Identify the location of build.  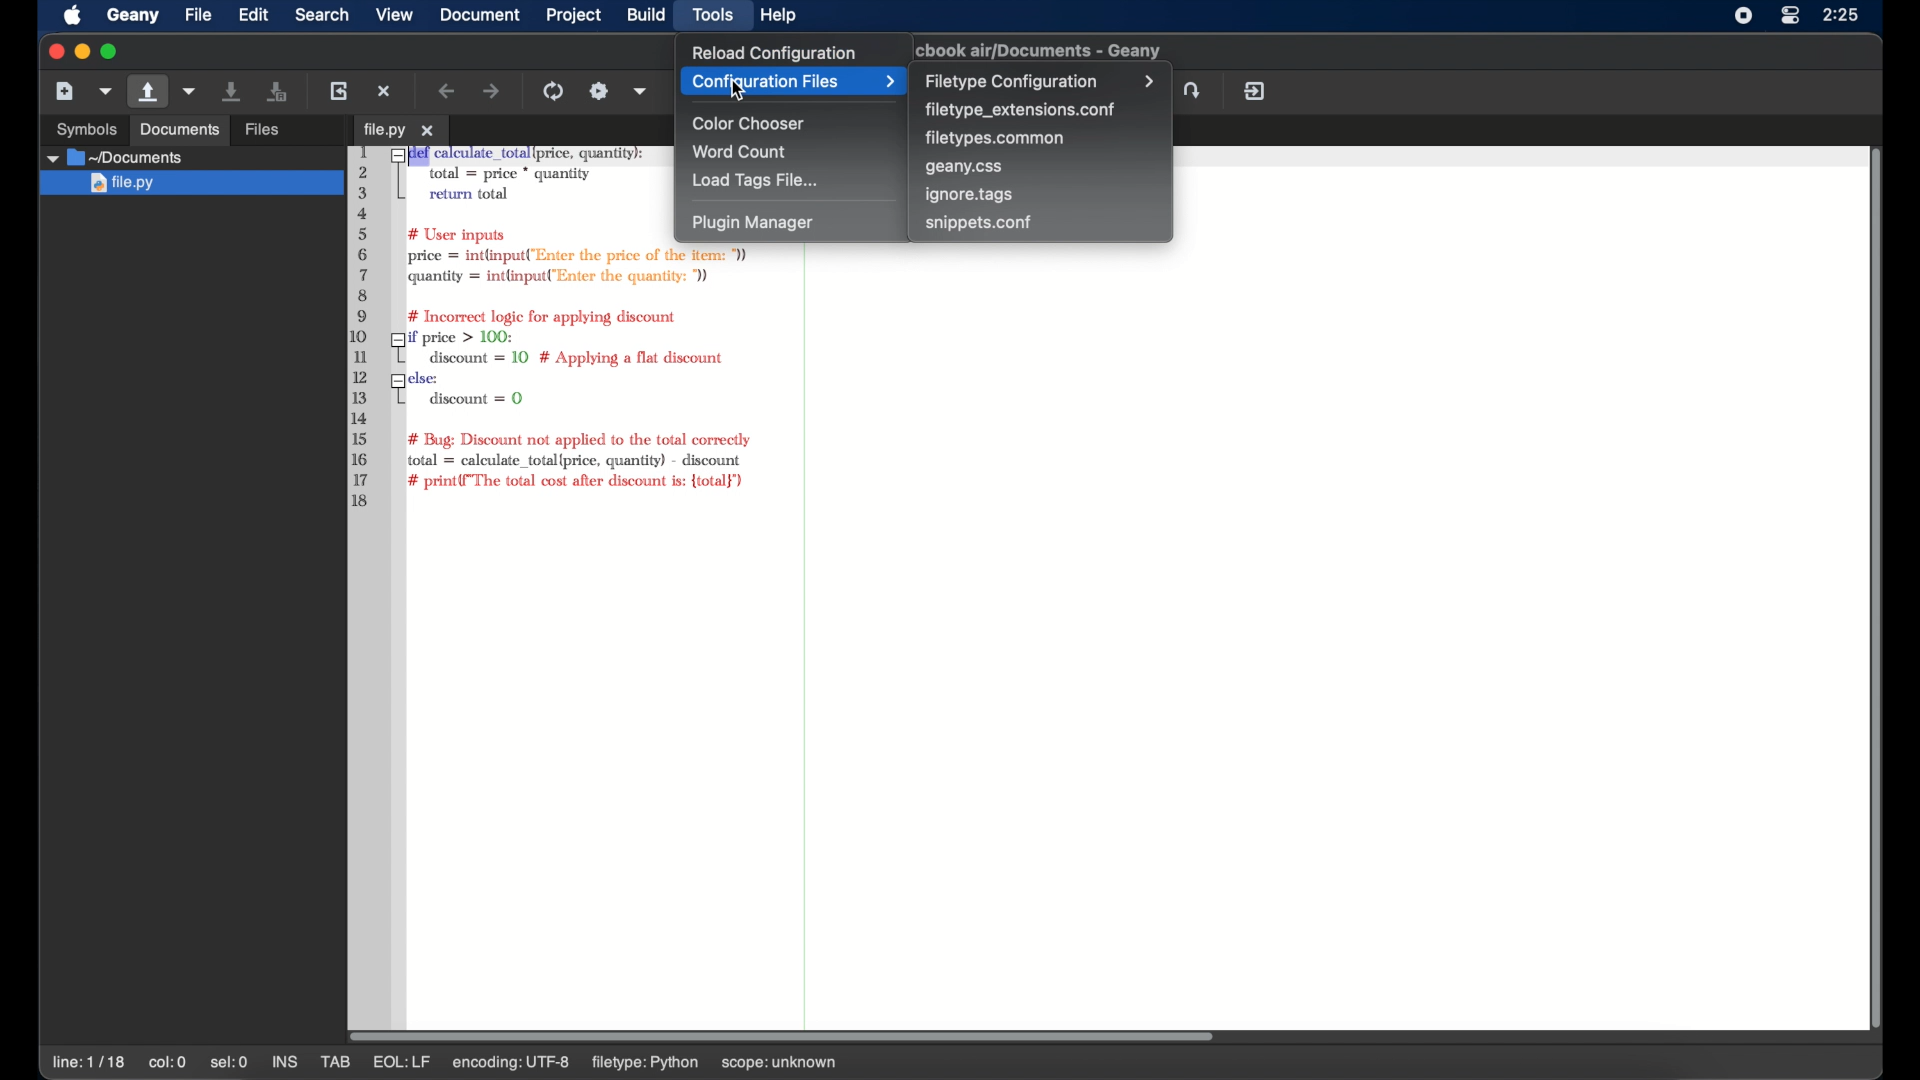
(646, 14).